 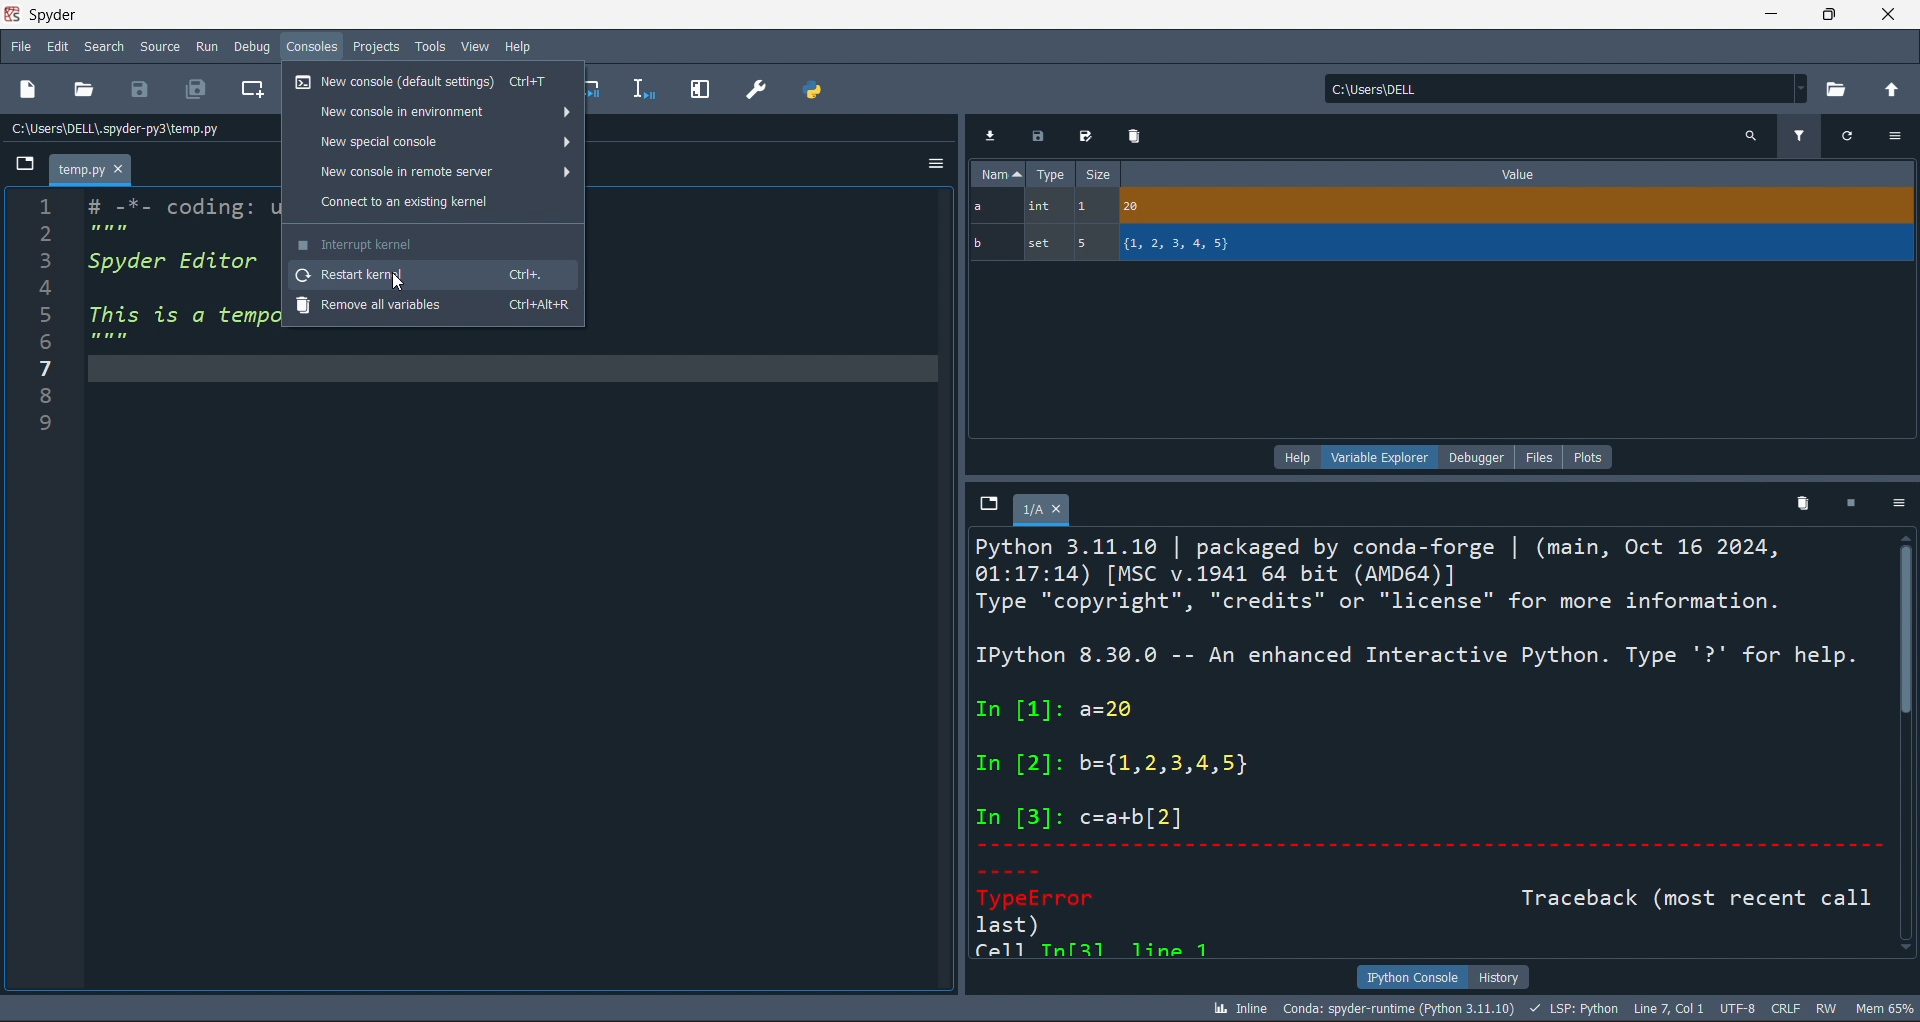 What do you see at coordinates (435, 204) in the screenshot?
I see `connected to an existing kernel` at bounding box center [435, 204].